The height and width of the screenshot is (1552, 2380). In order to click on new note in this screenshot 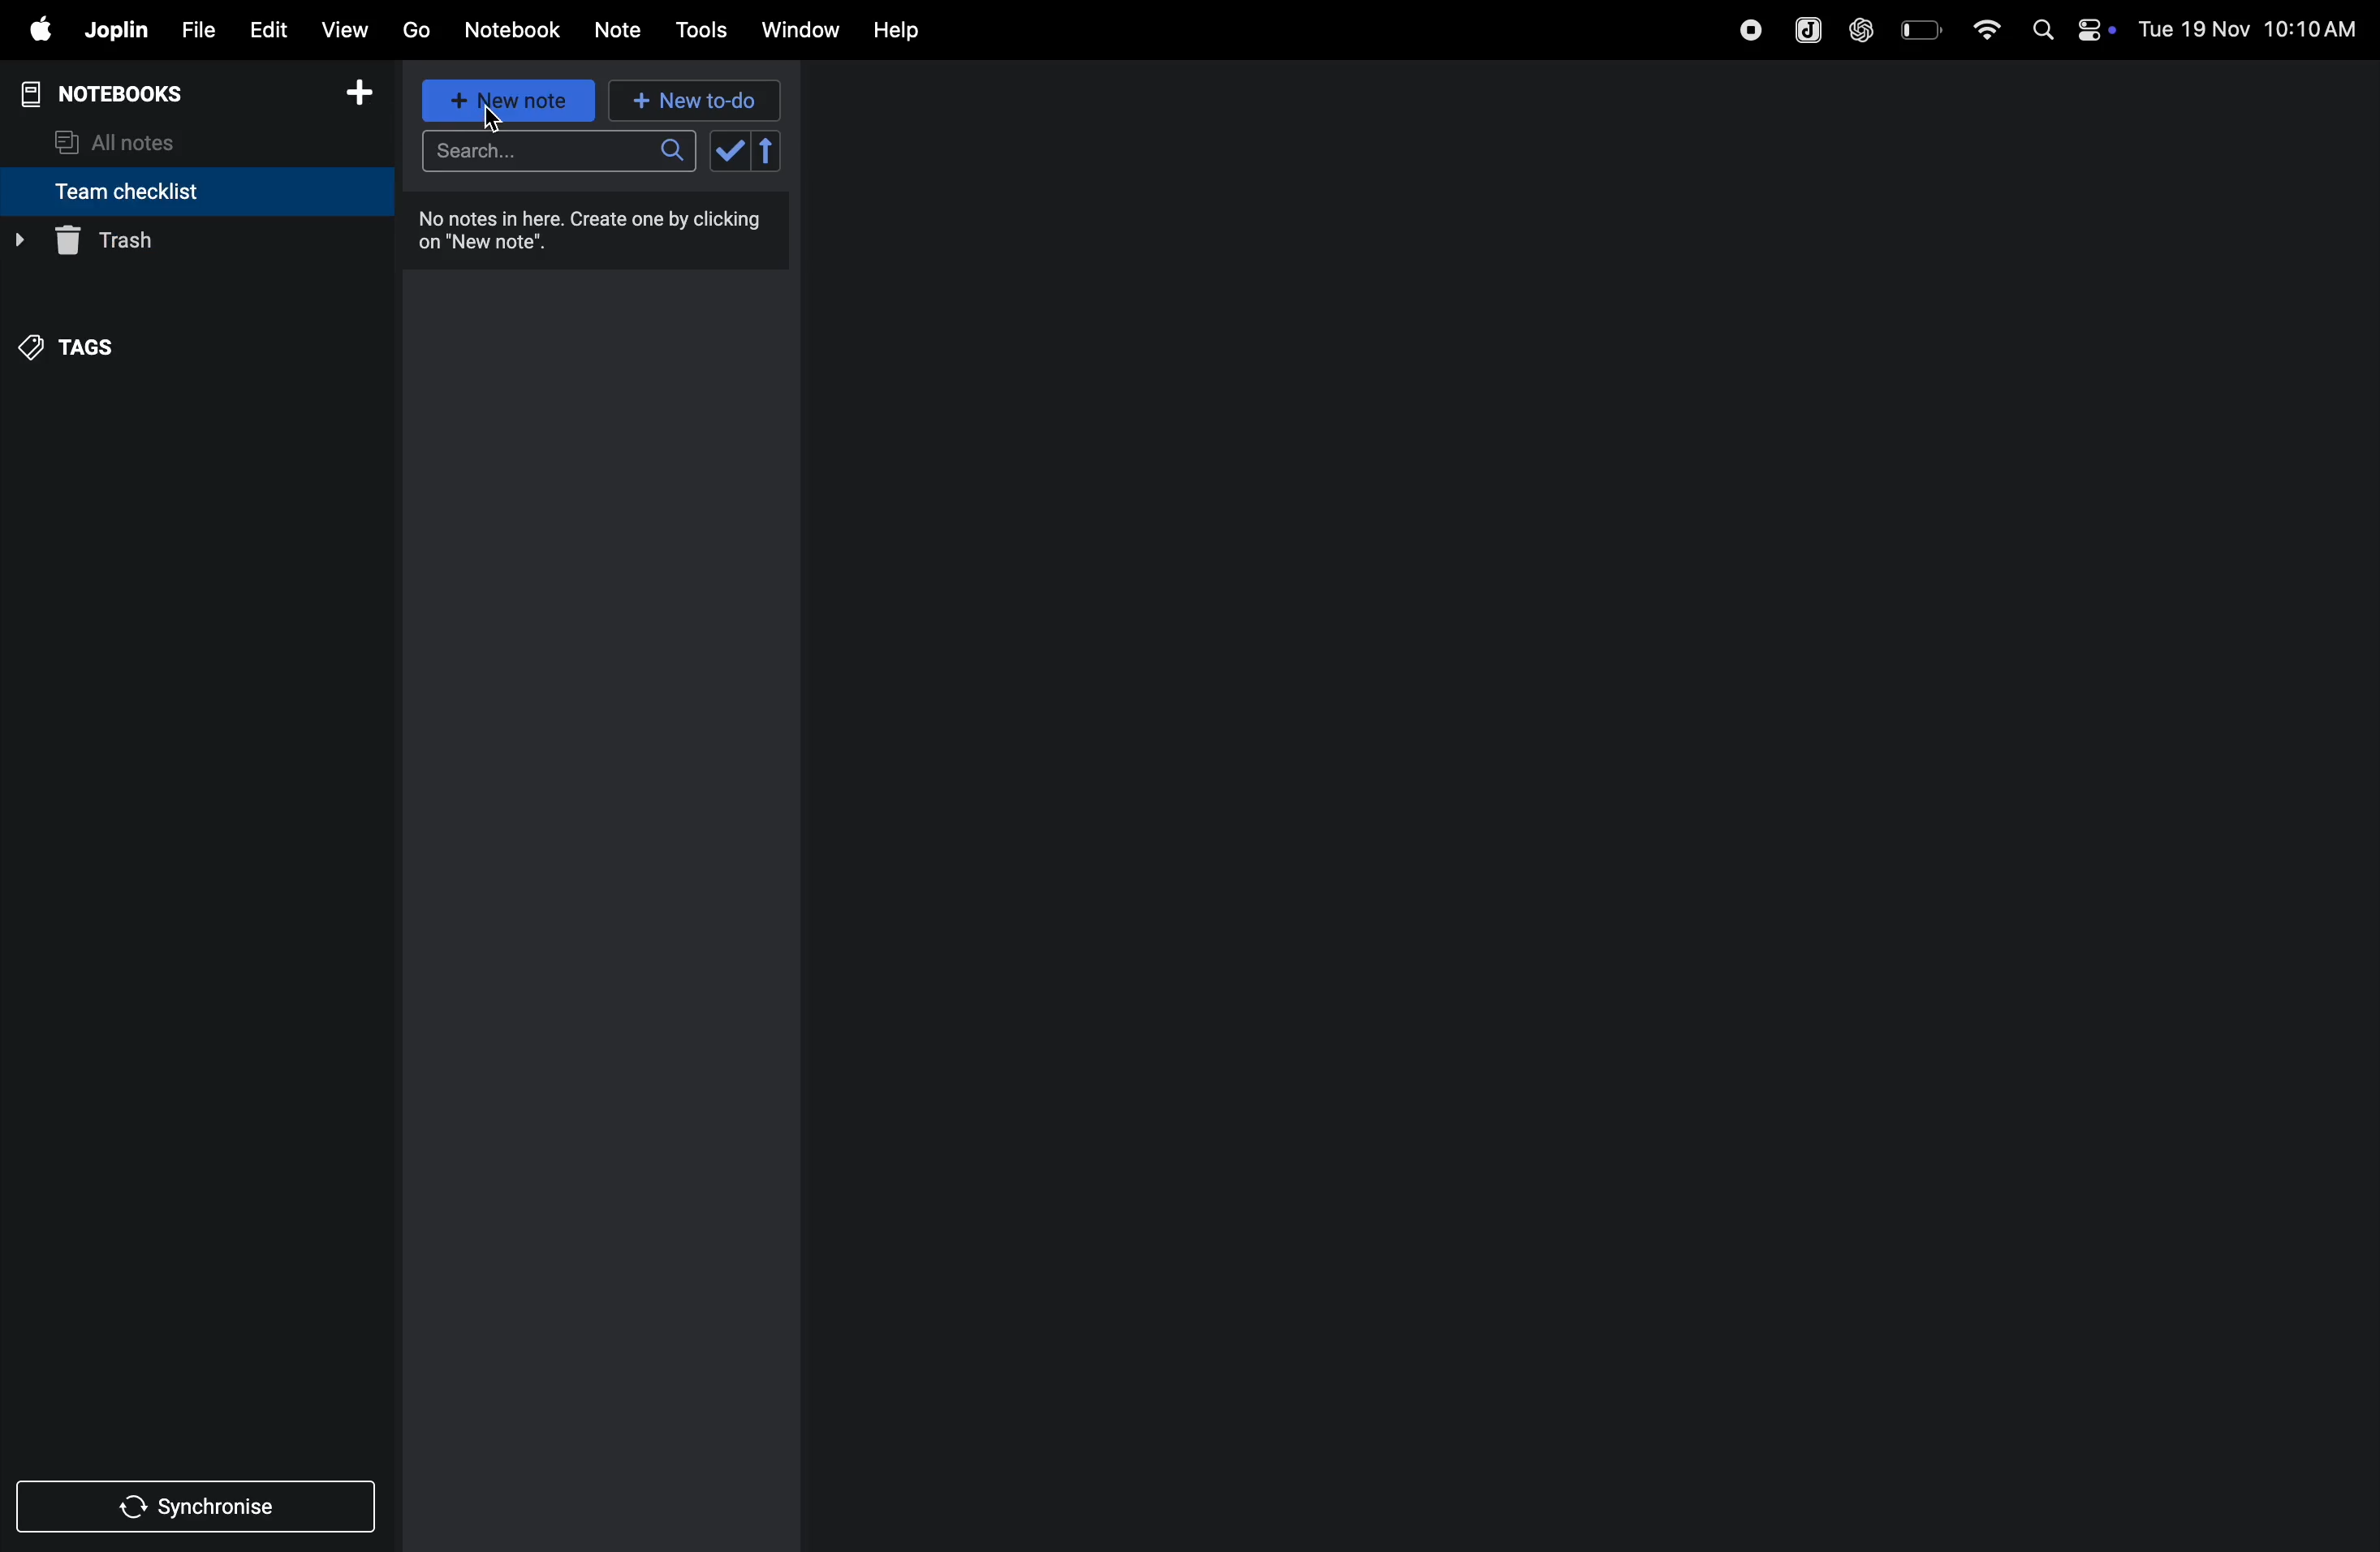, I will do `click(511, 102)`.